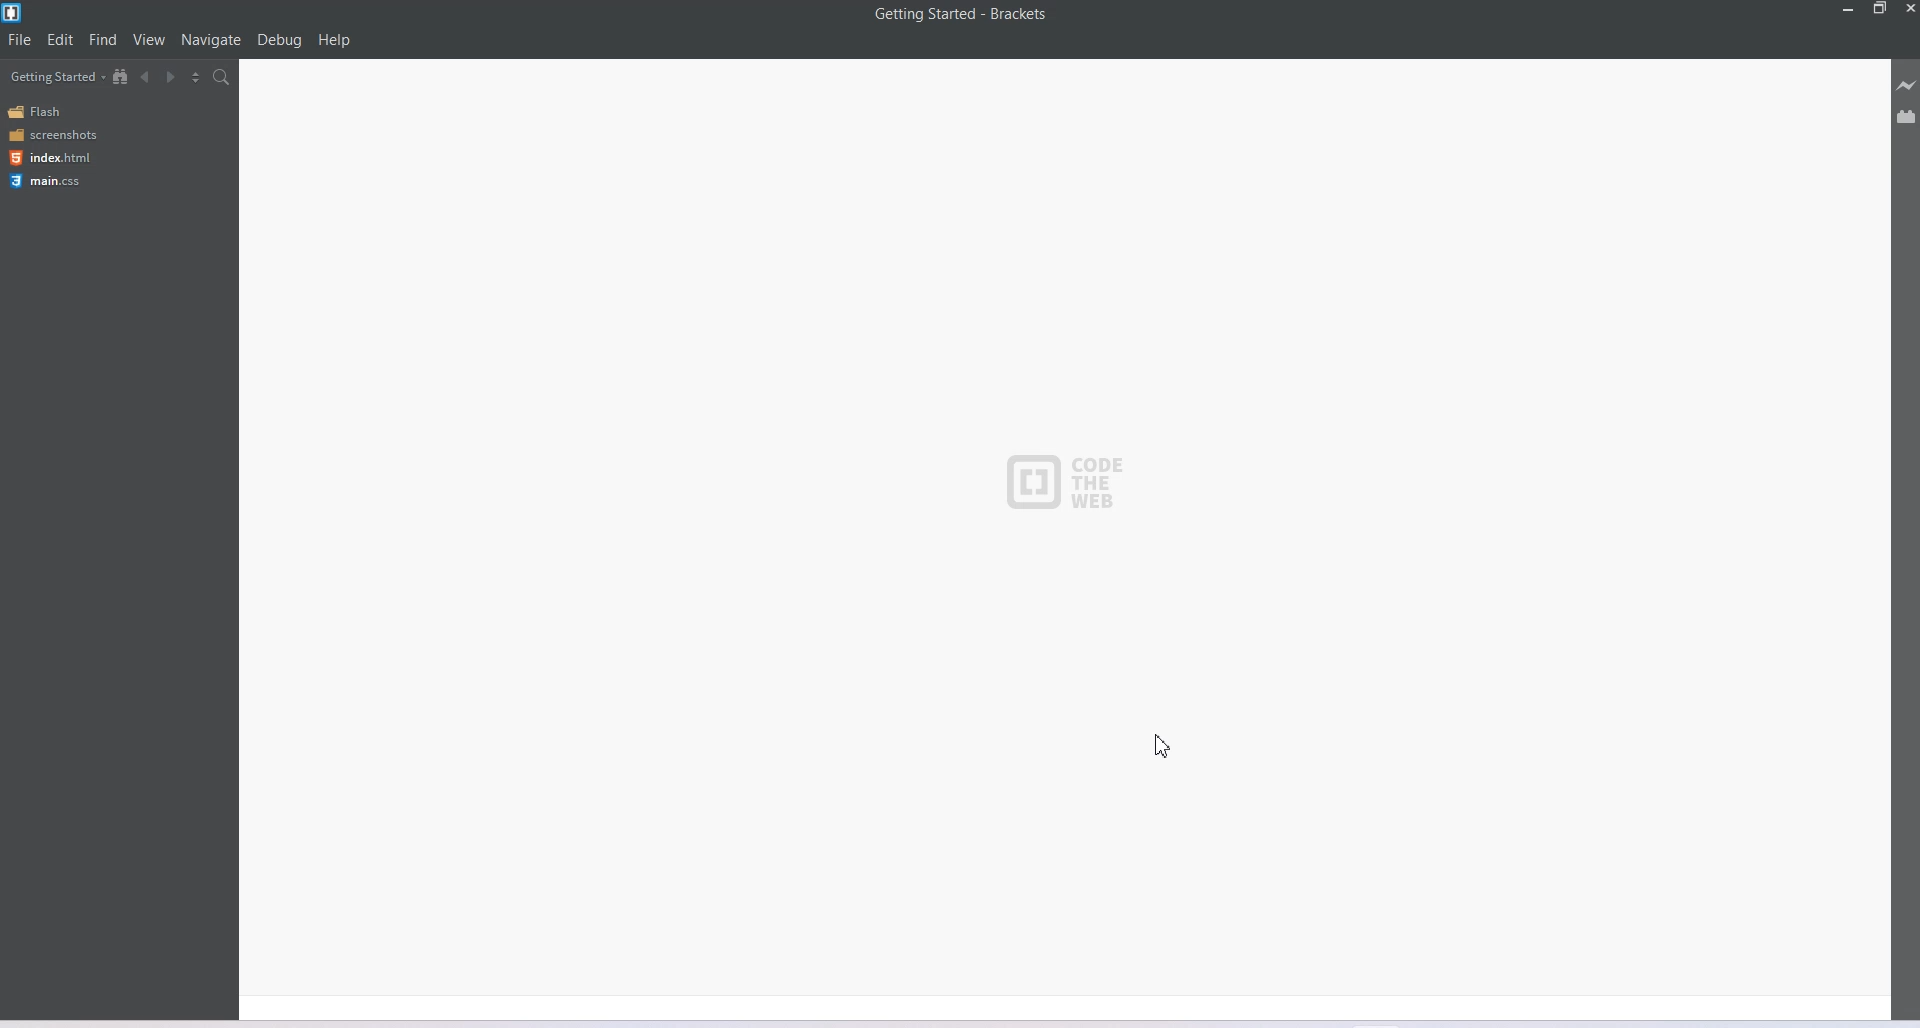 This screenshot has width=1920, height=1028. What do you see at coordinates (171, 78) in the screenshot?
I see `Navigate Forwards` at bounding box center [171, 78].